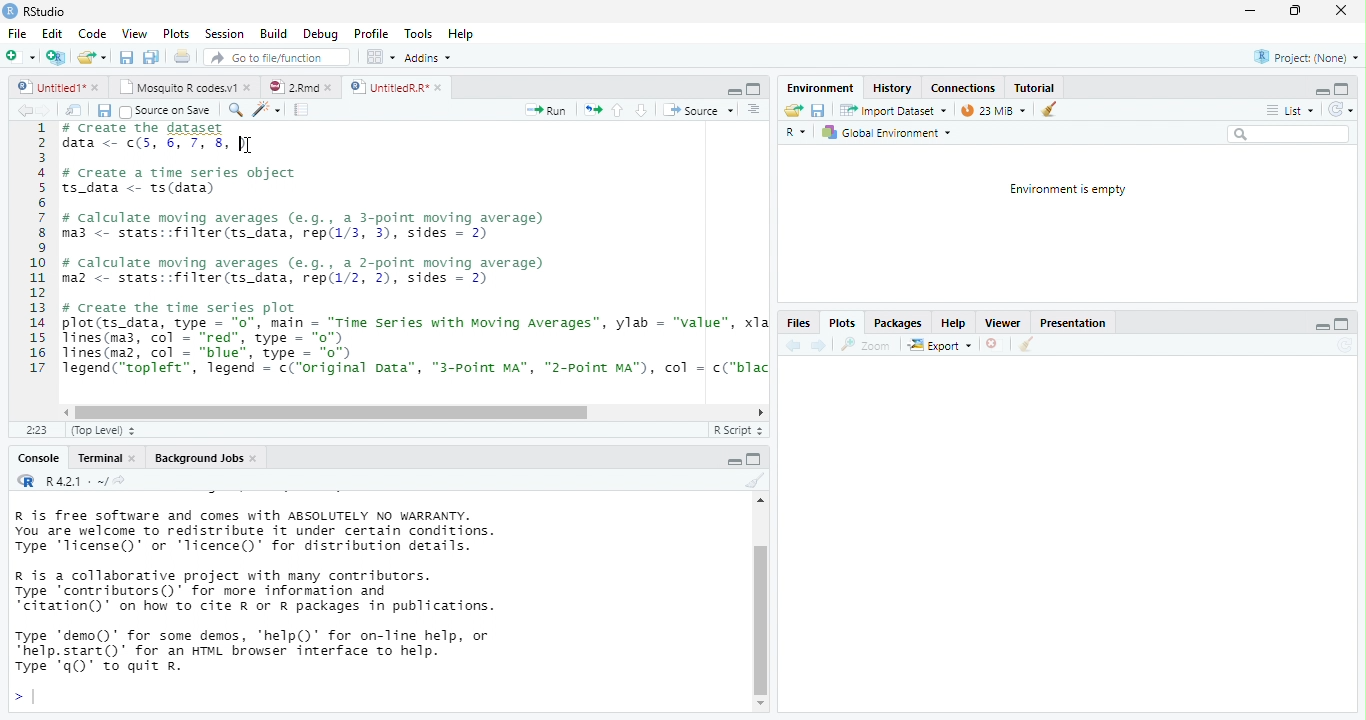 The width and height of the screenshot is (1366, 720). I want to click on minimize, so click(734, 92).